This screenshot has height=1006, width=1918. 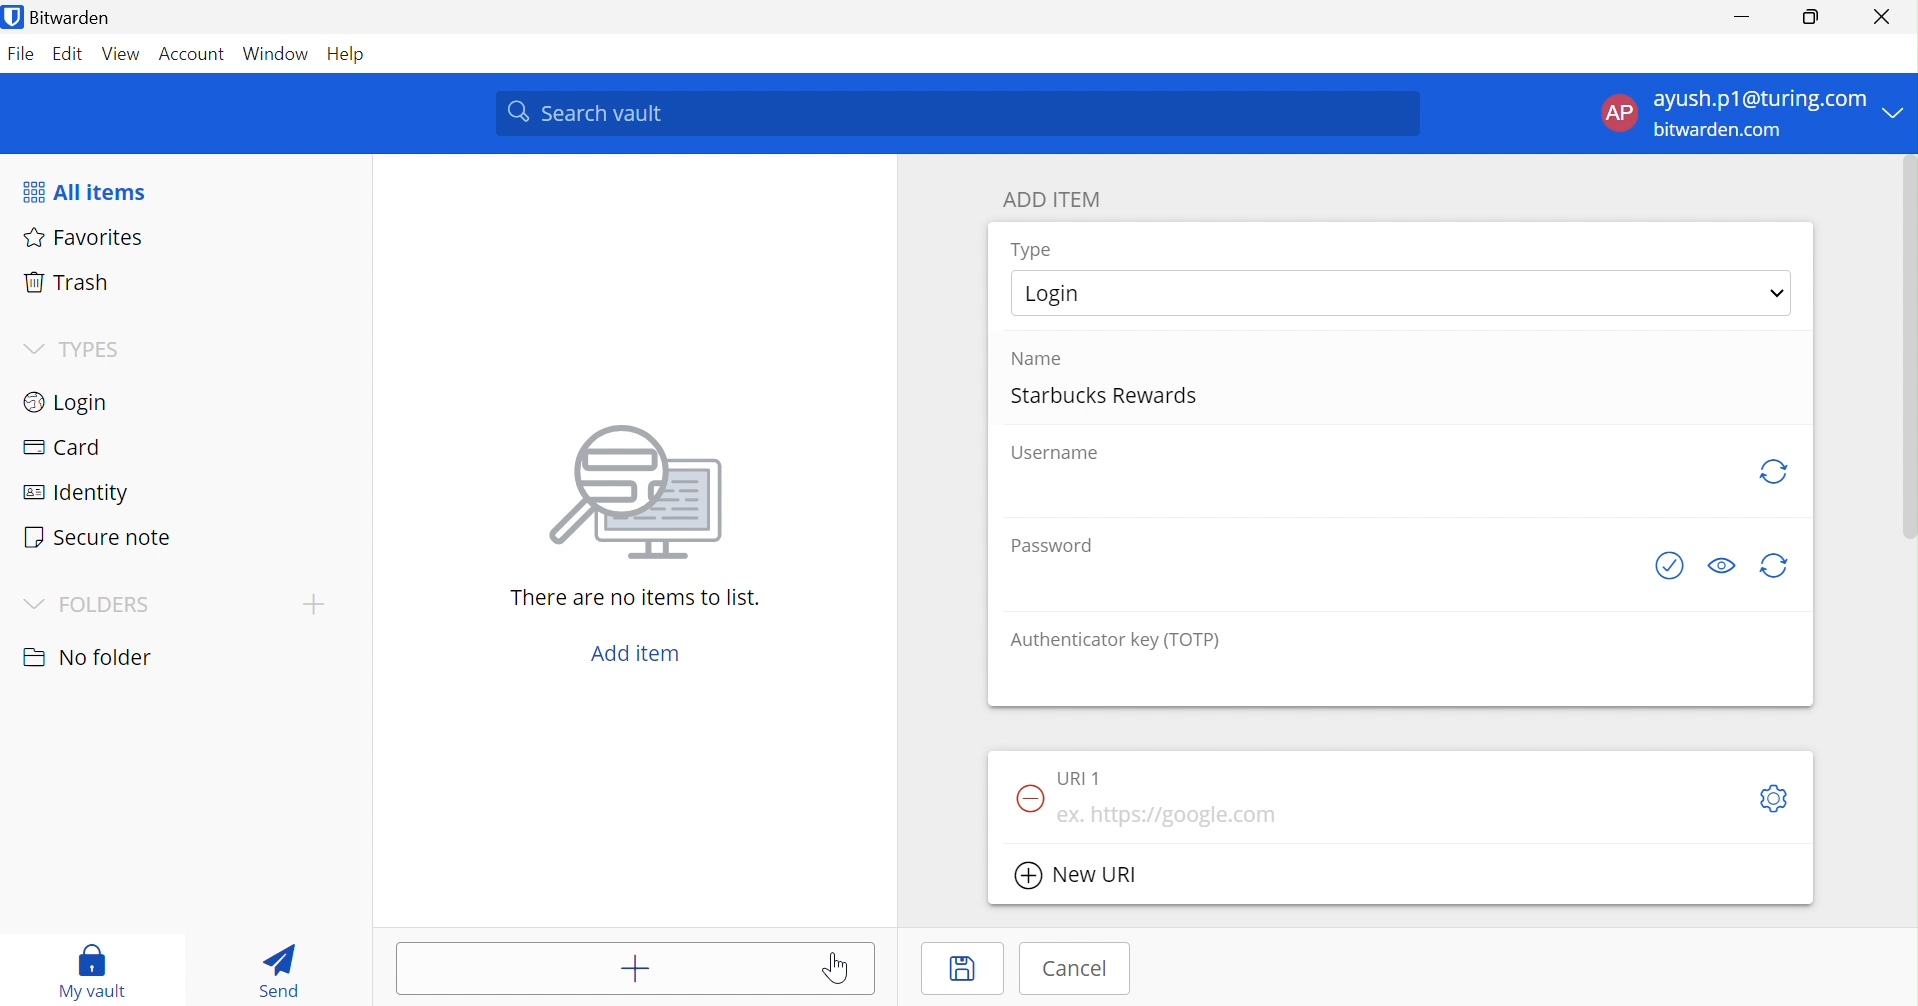 I want to click on Drop Down, so click(x=1898, y=111).